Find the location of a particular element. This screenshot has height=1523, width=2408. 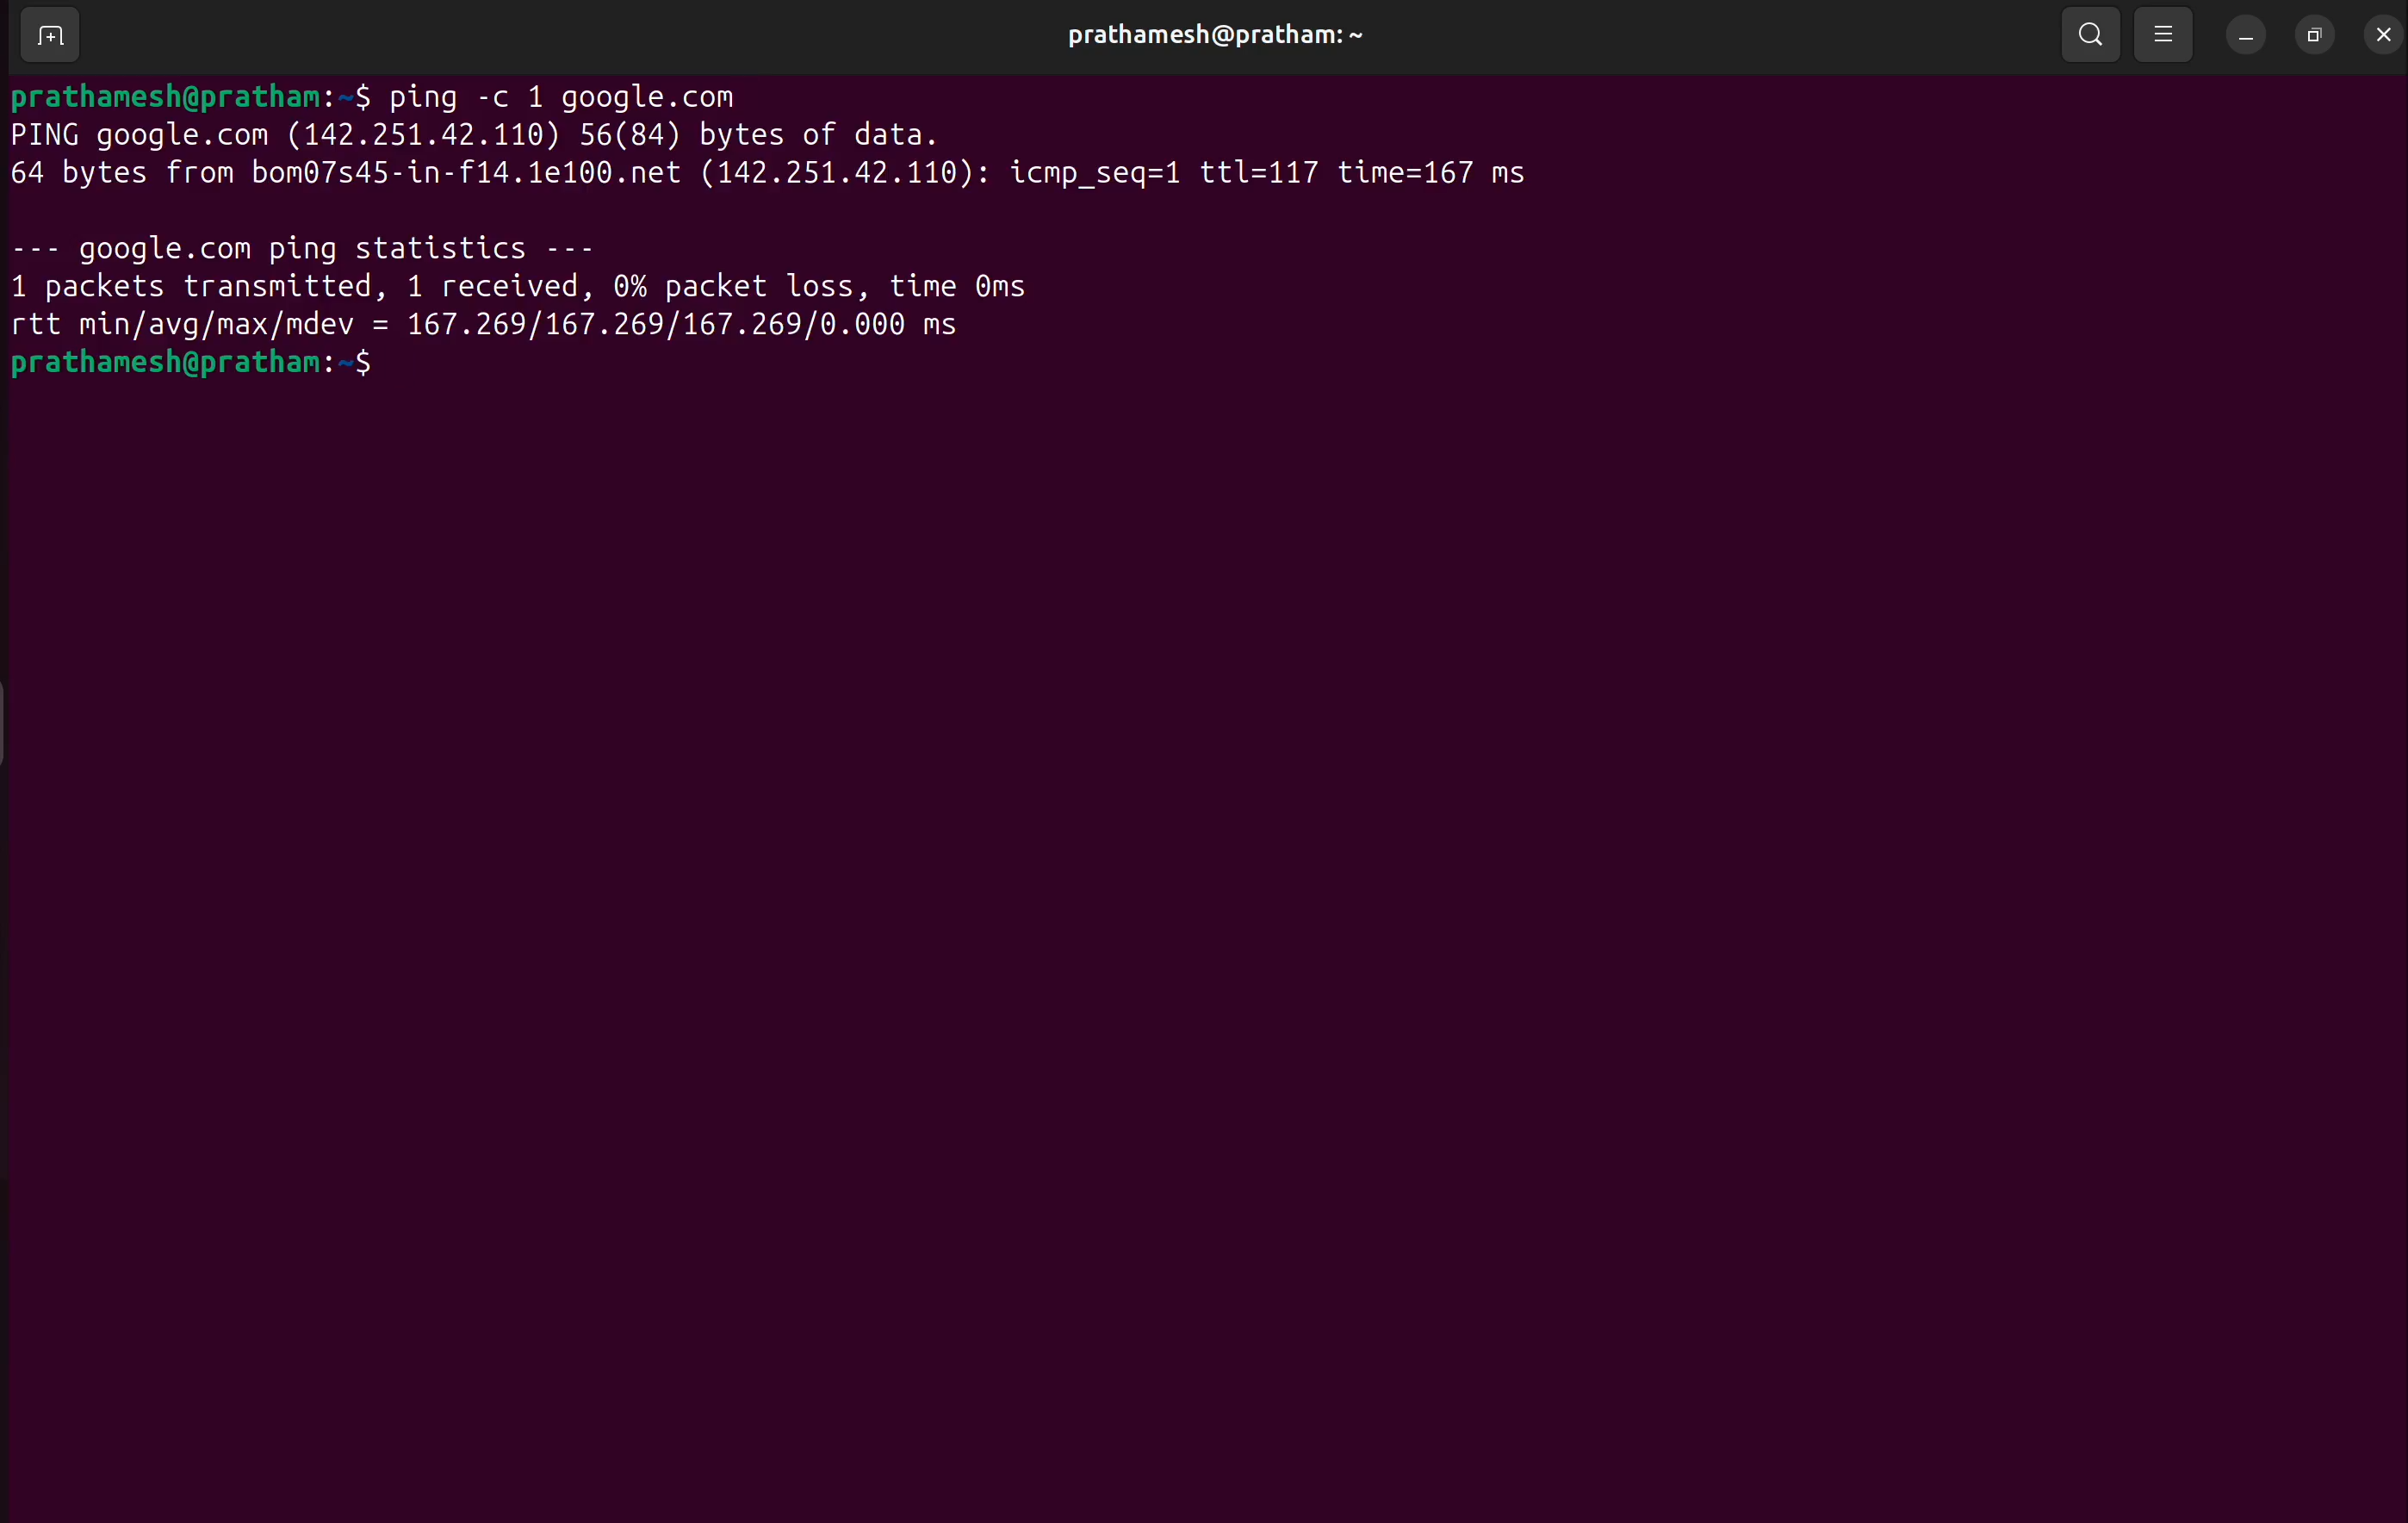

ping -c 1 google.com is located at coordinates (577, 92).